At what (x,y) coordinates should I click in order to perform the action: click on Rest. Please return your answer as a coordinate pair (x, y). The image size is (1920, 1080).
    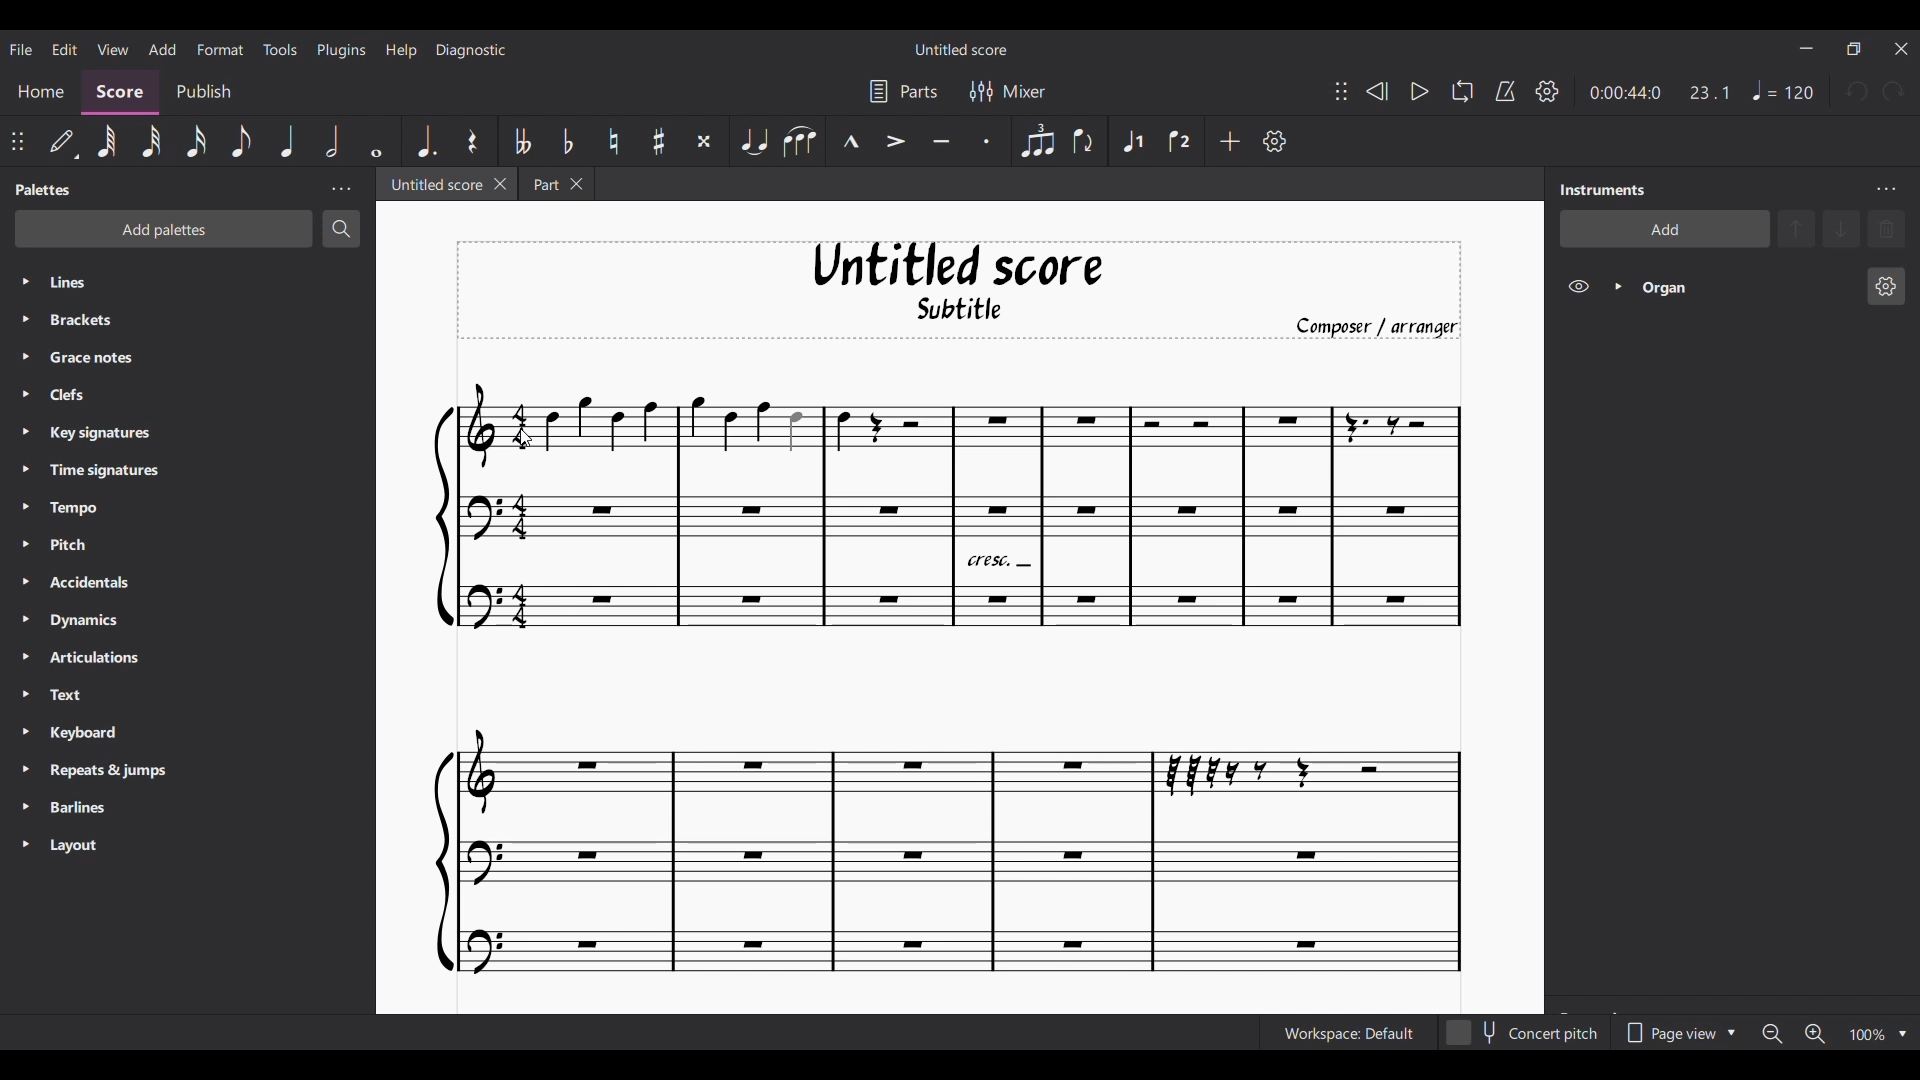
    Looking at the image, I should click on (471, 141).